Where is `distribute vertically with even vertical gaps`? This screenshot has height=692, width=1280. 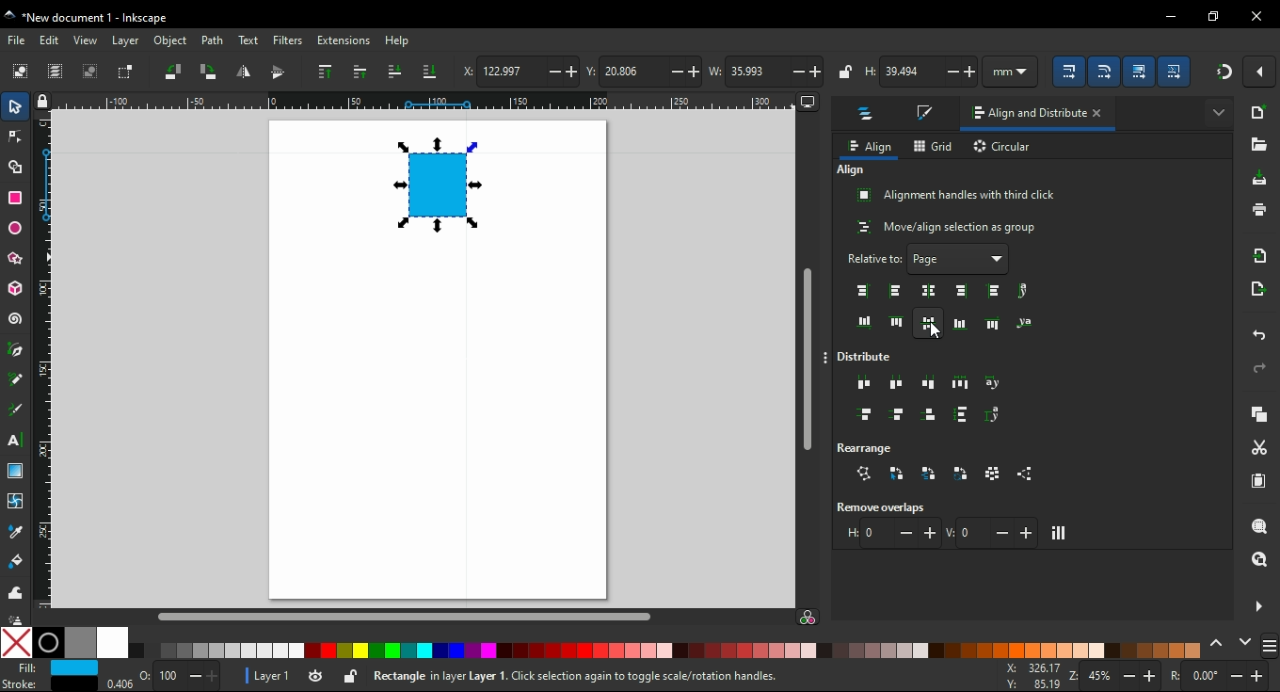 distribute vertically with even vertical gaps is located at coordinates (962, 417).